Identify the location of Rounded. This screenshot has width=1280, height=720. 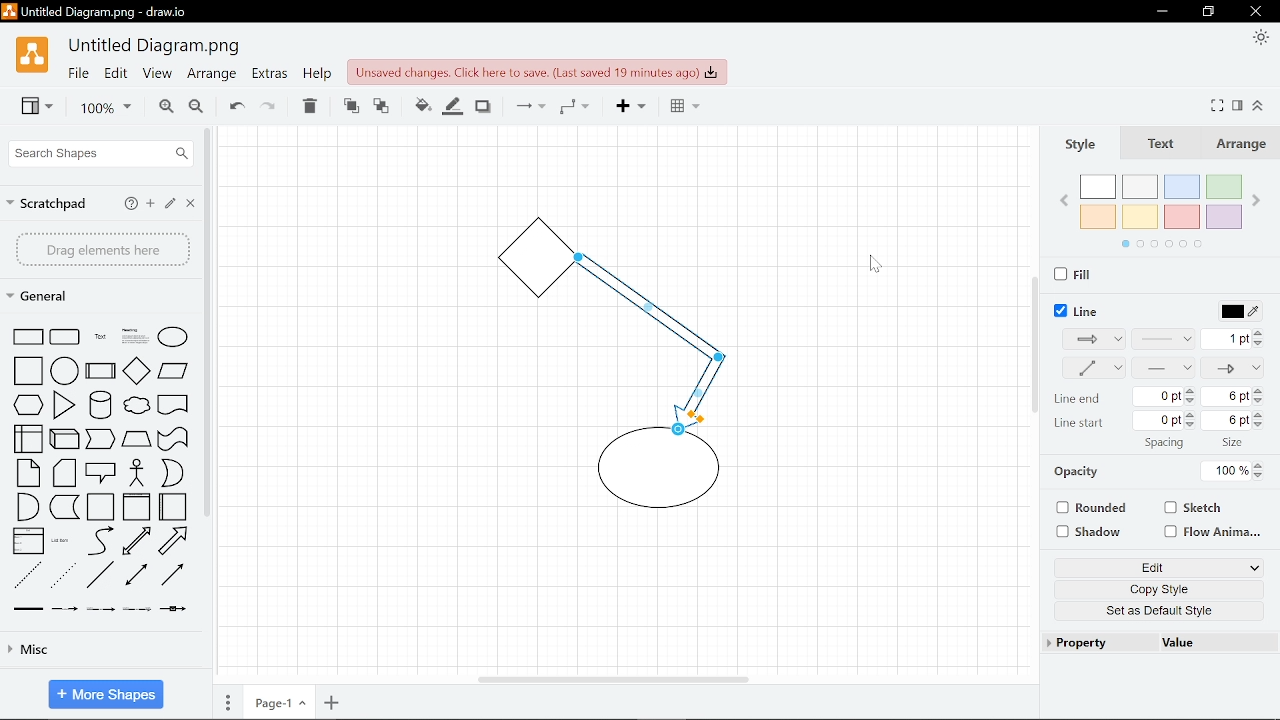
(1092, 508).